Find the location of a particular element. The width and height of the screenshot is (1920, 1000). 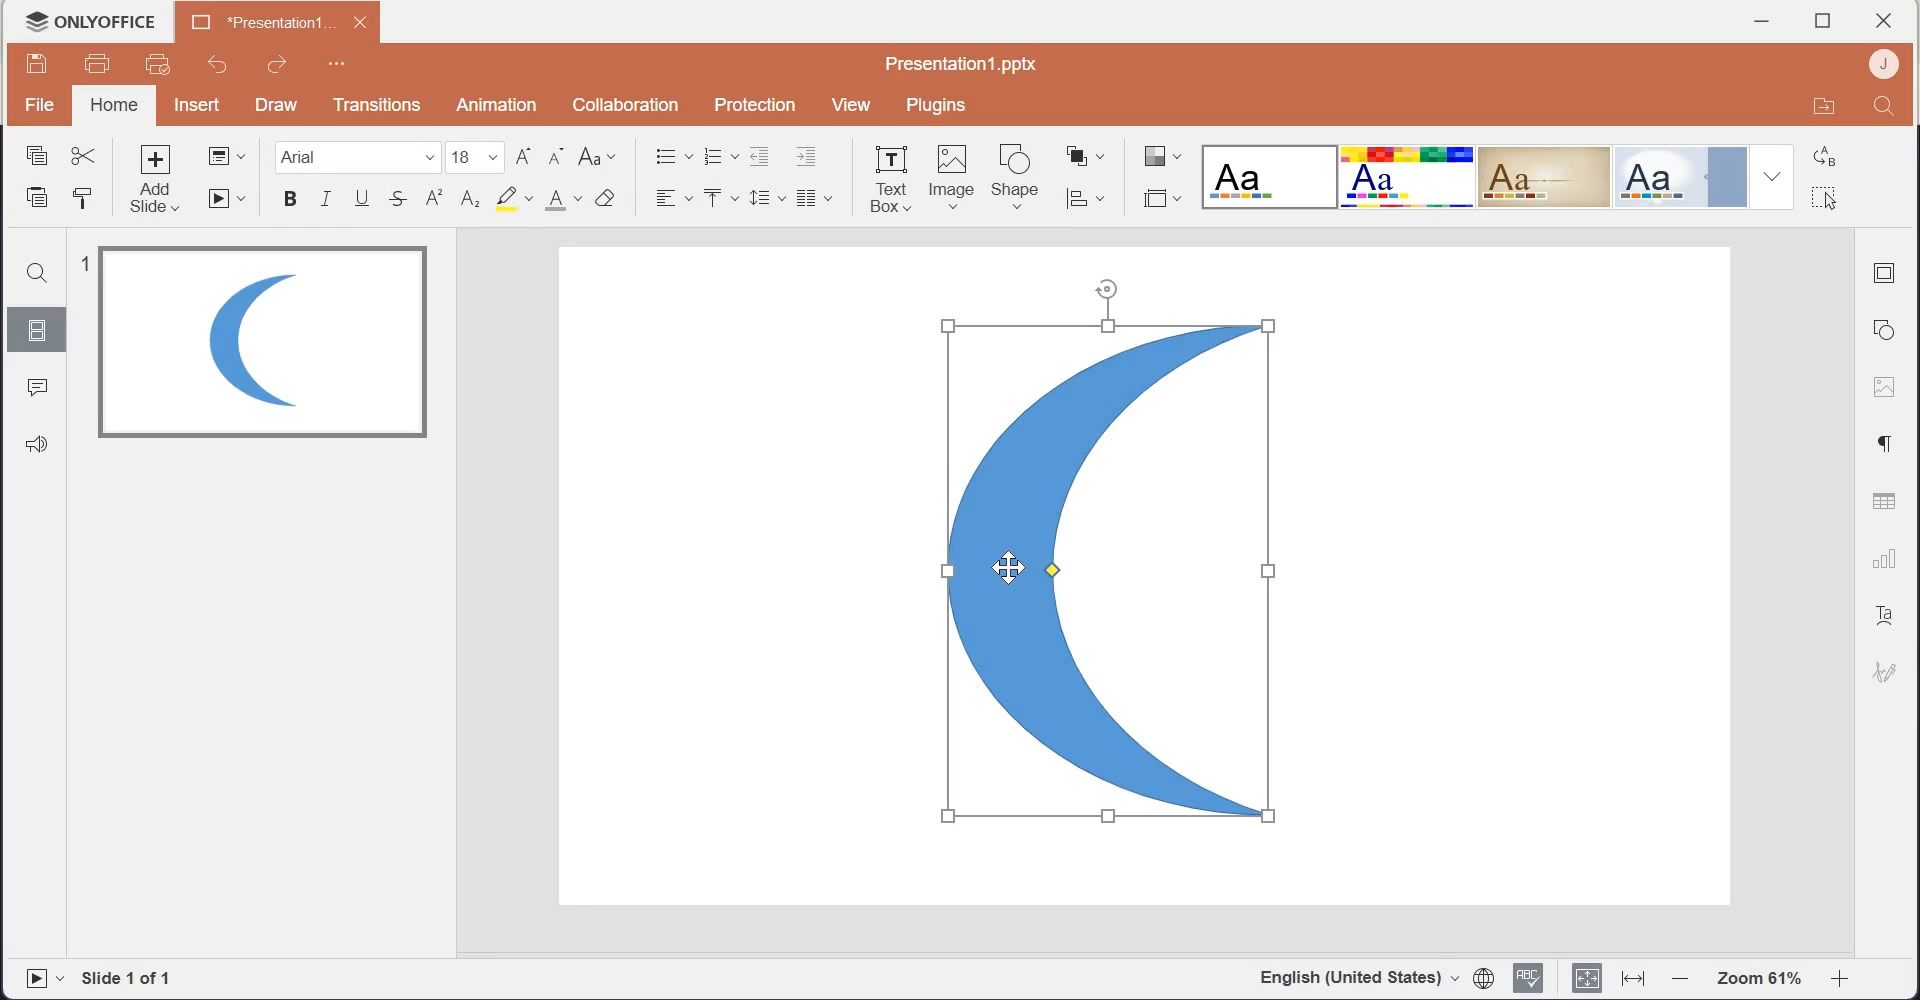

Arrange shape is located at coordinates (1089, 157).